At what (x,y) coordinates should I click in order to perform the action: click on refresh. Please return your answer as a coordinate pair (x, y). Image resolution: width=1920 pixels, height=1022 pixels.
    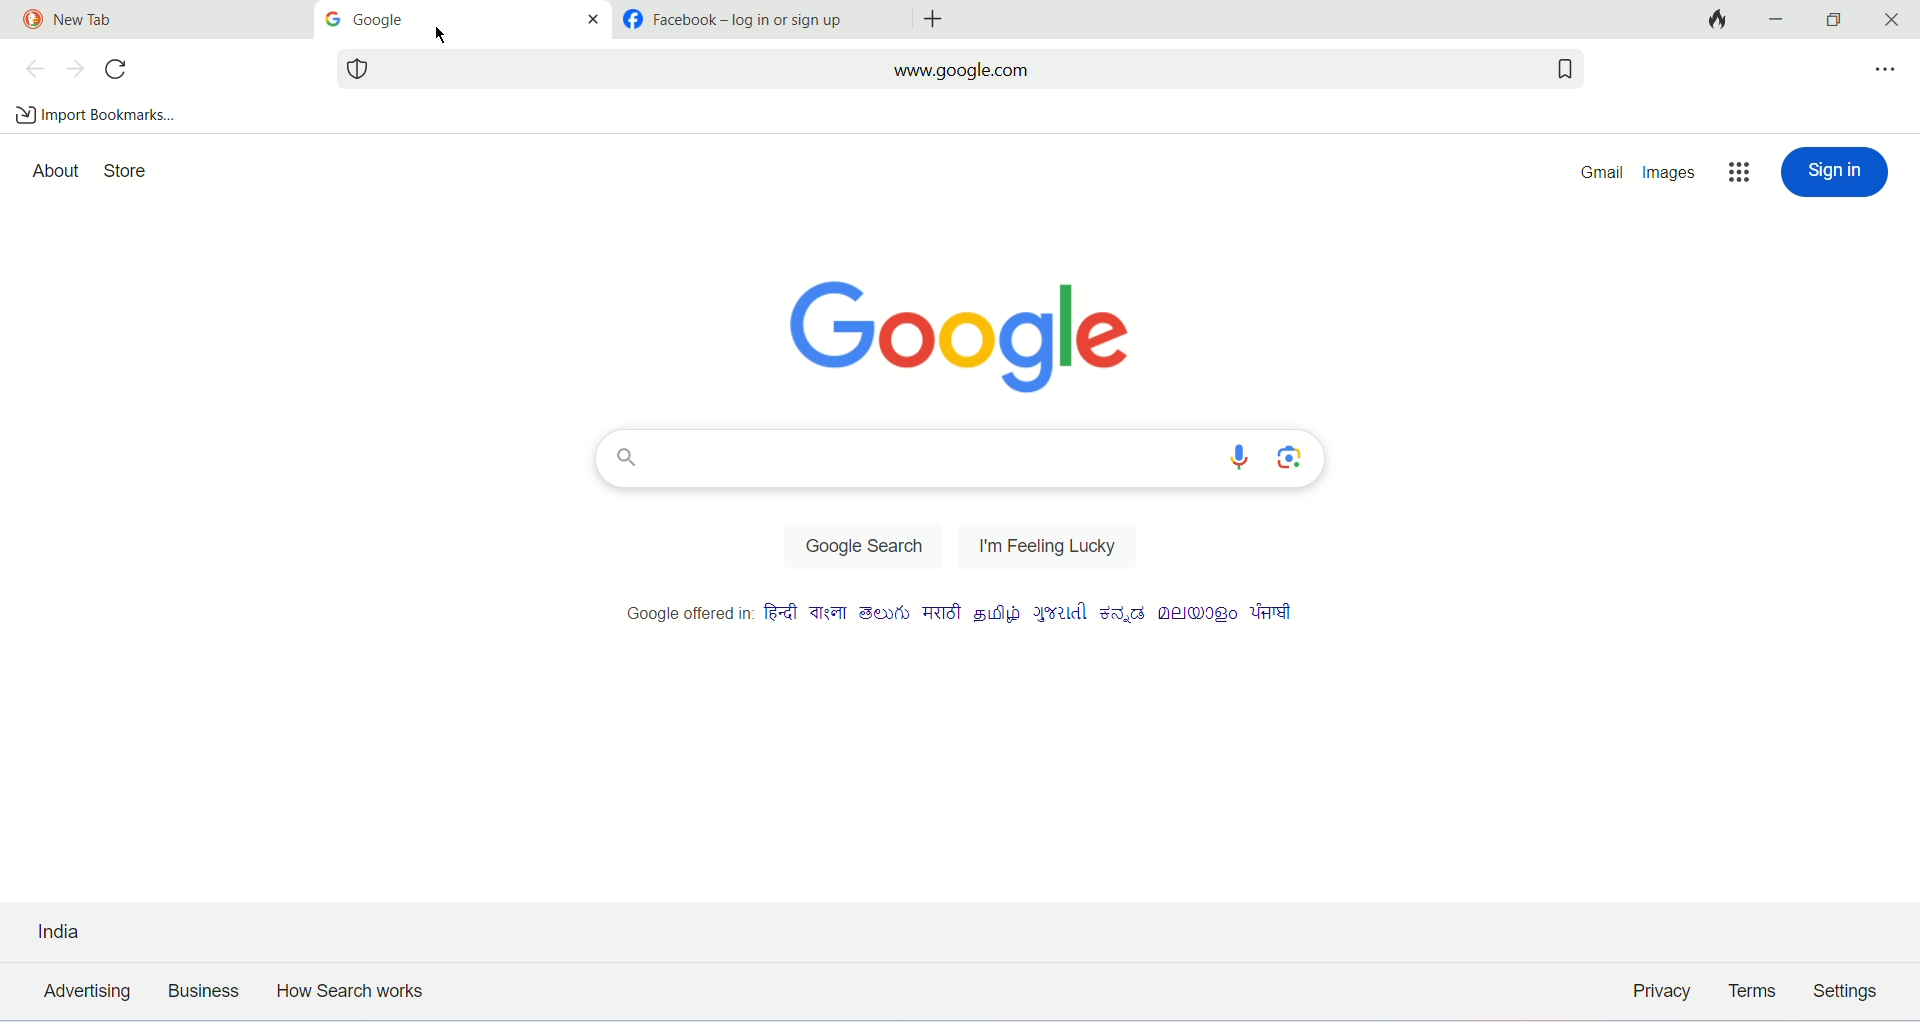
    Looking at the image, I should click on (117, 68).